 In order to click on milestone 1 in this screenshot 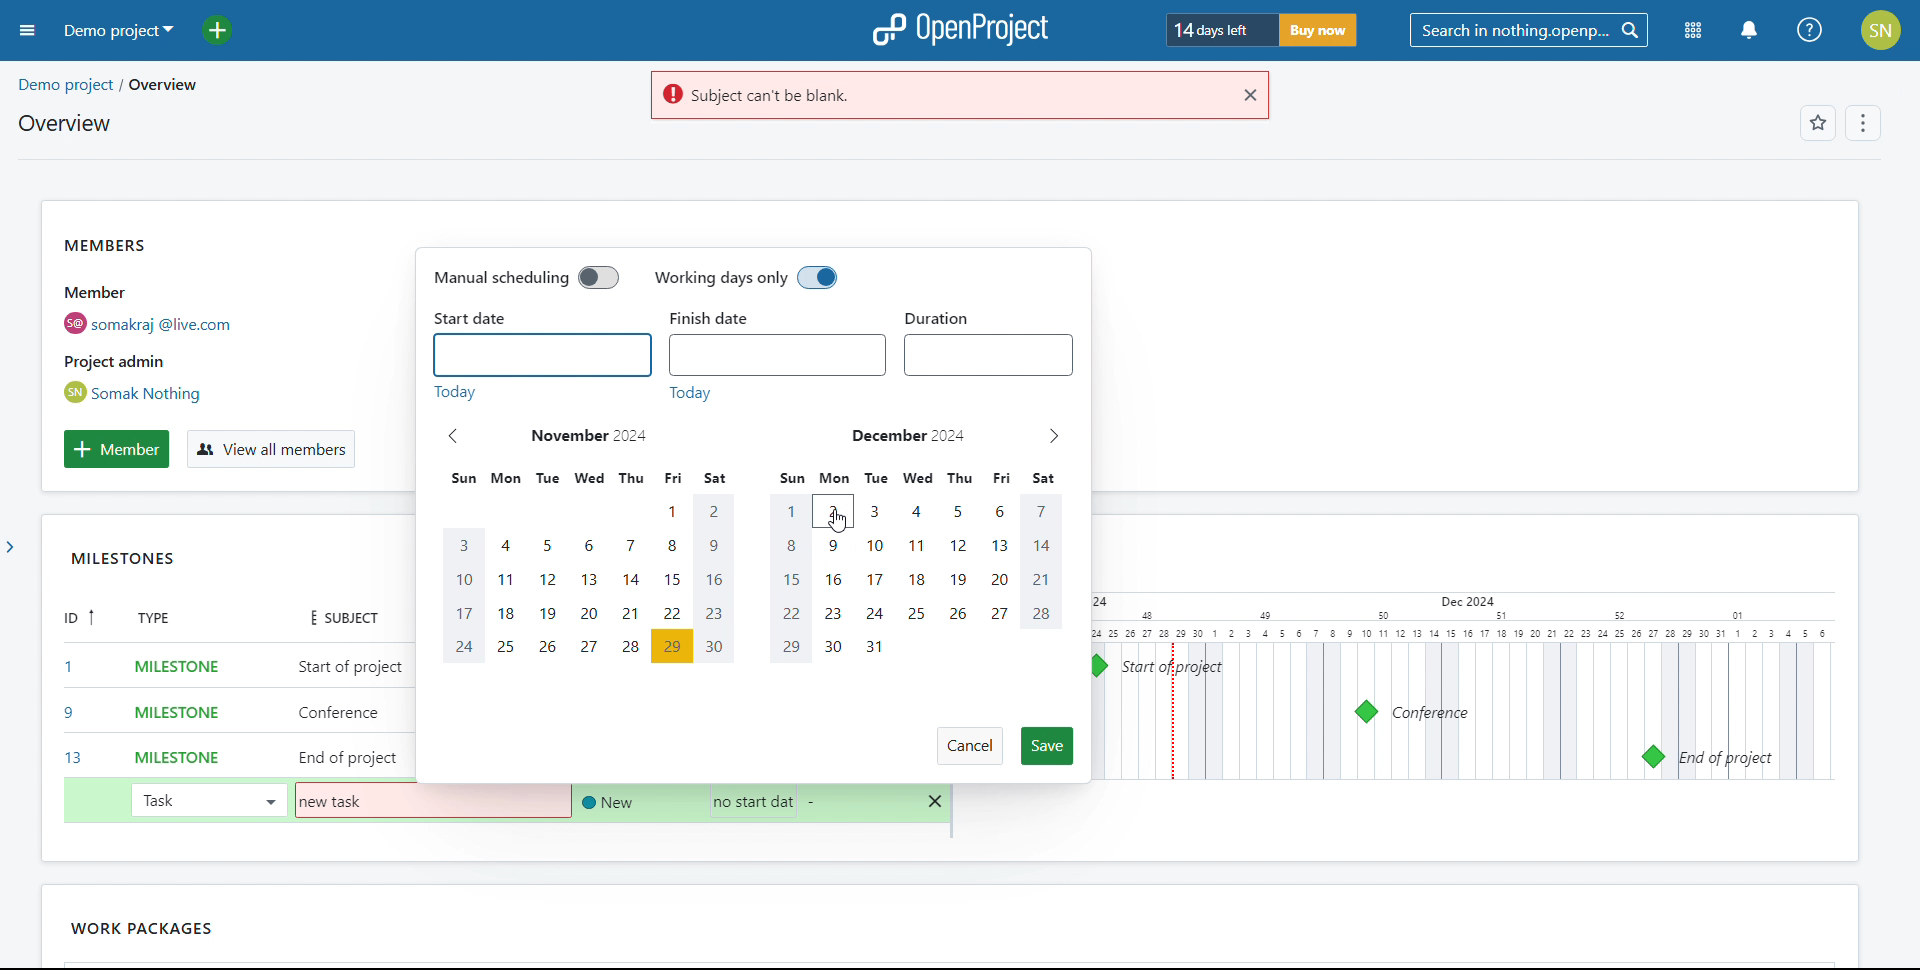, I will do `click(1096, 666)`.